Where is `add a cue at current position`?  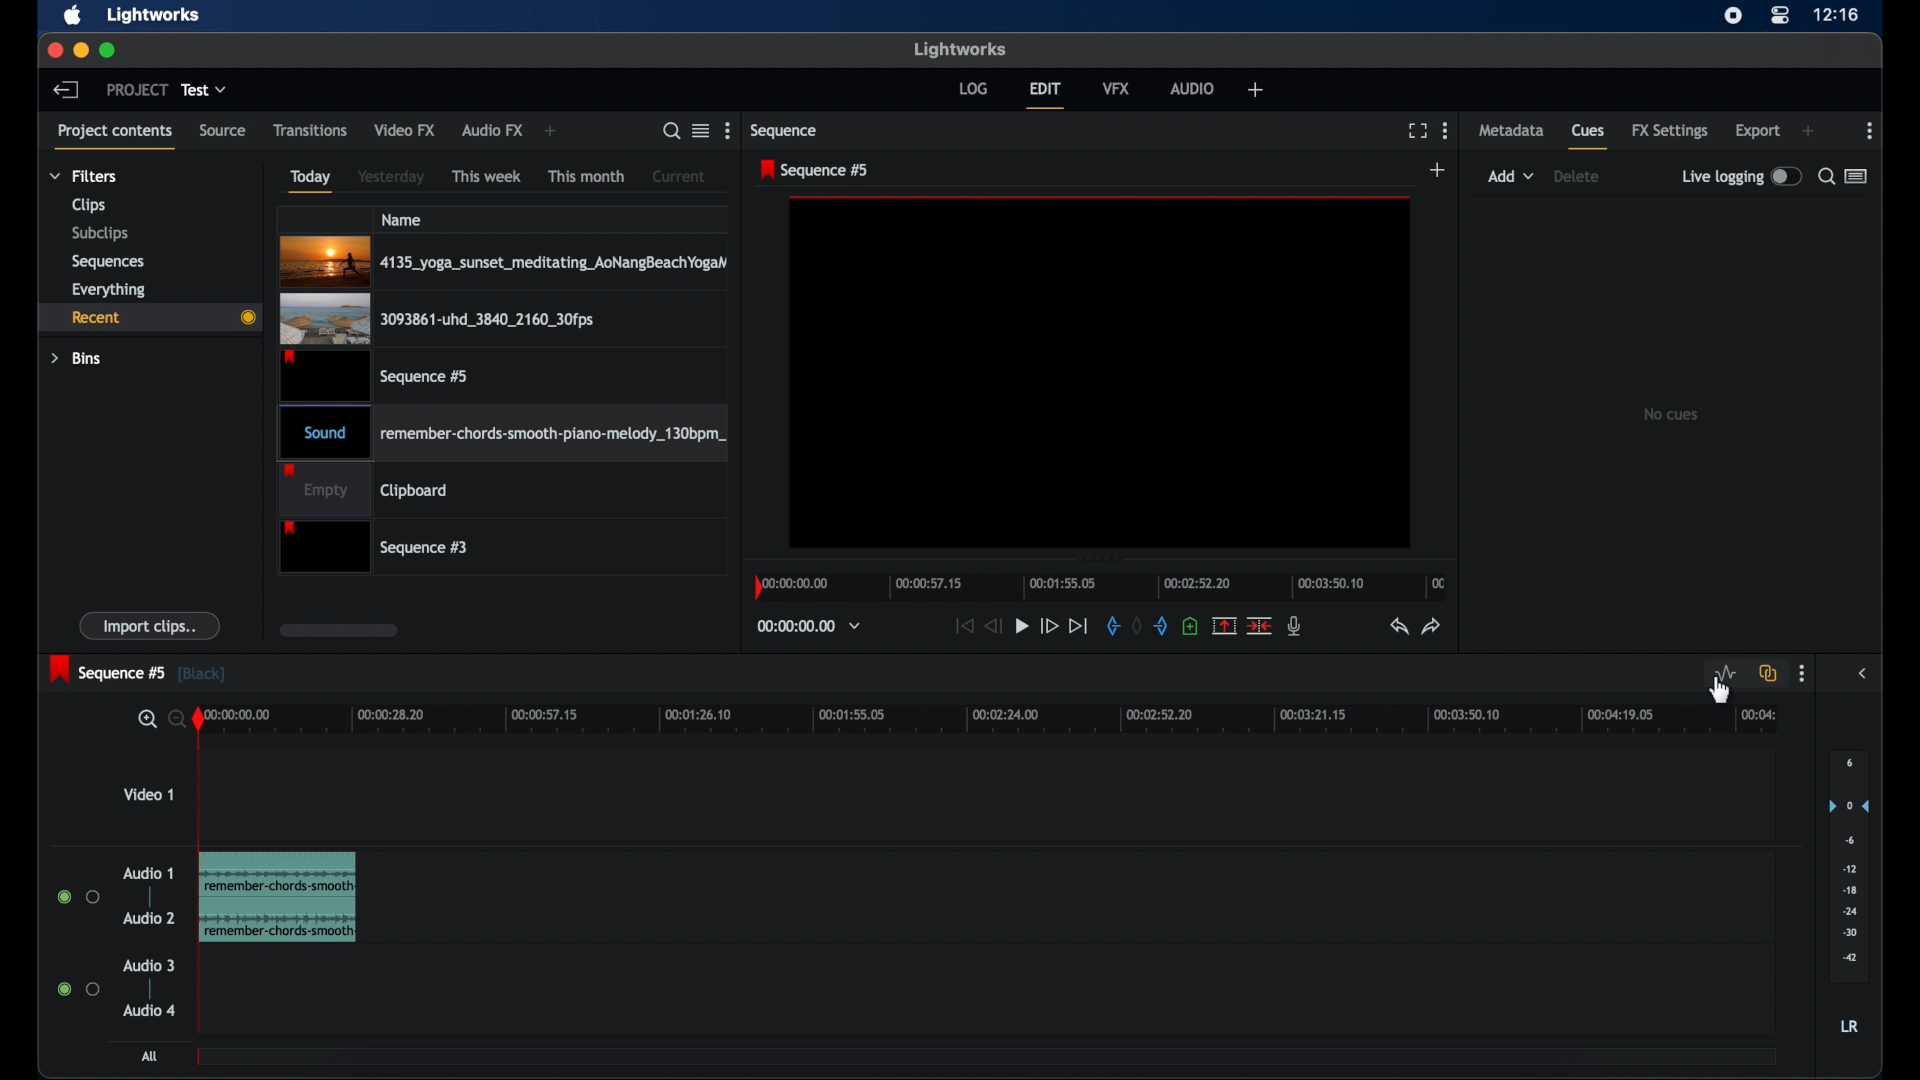
add a cue at current position is located at coordinates (1190, 626).